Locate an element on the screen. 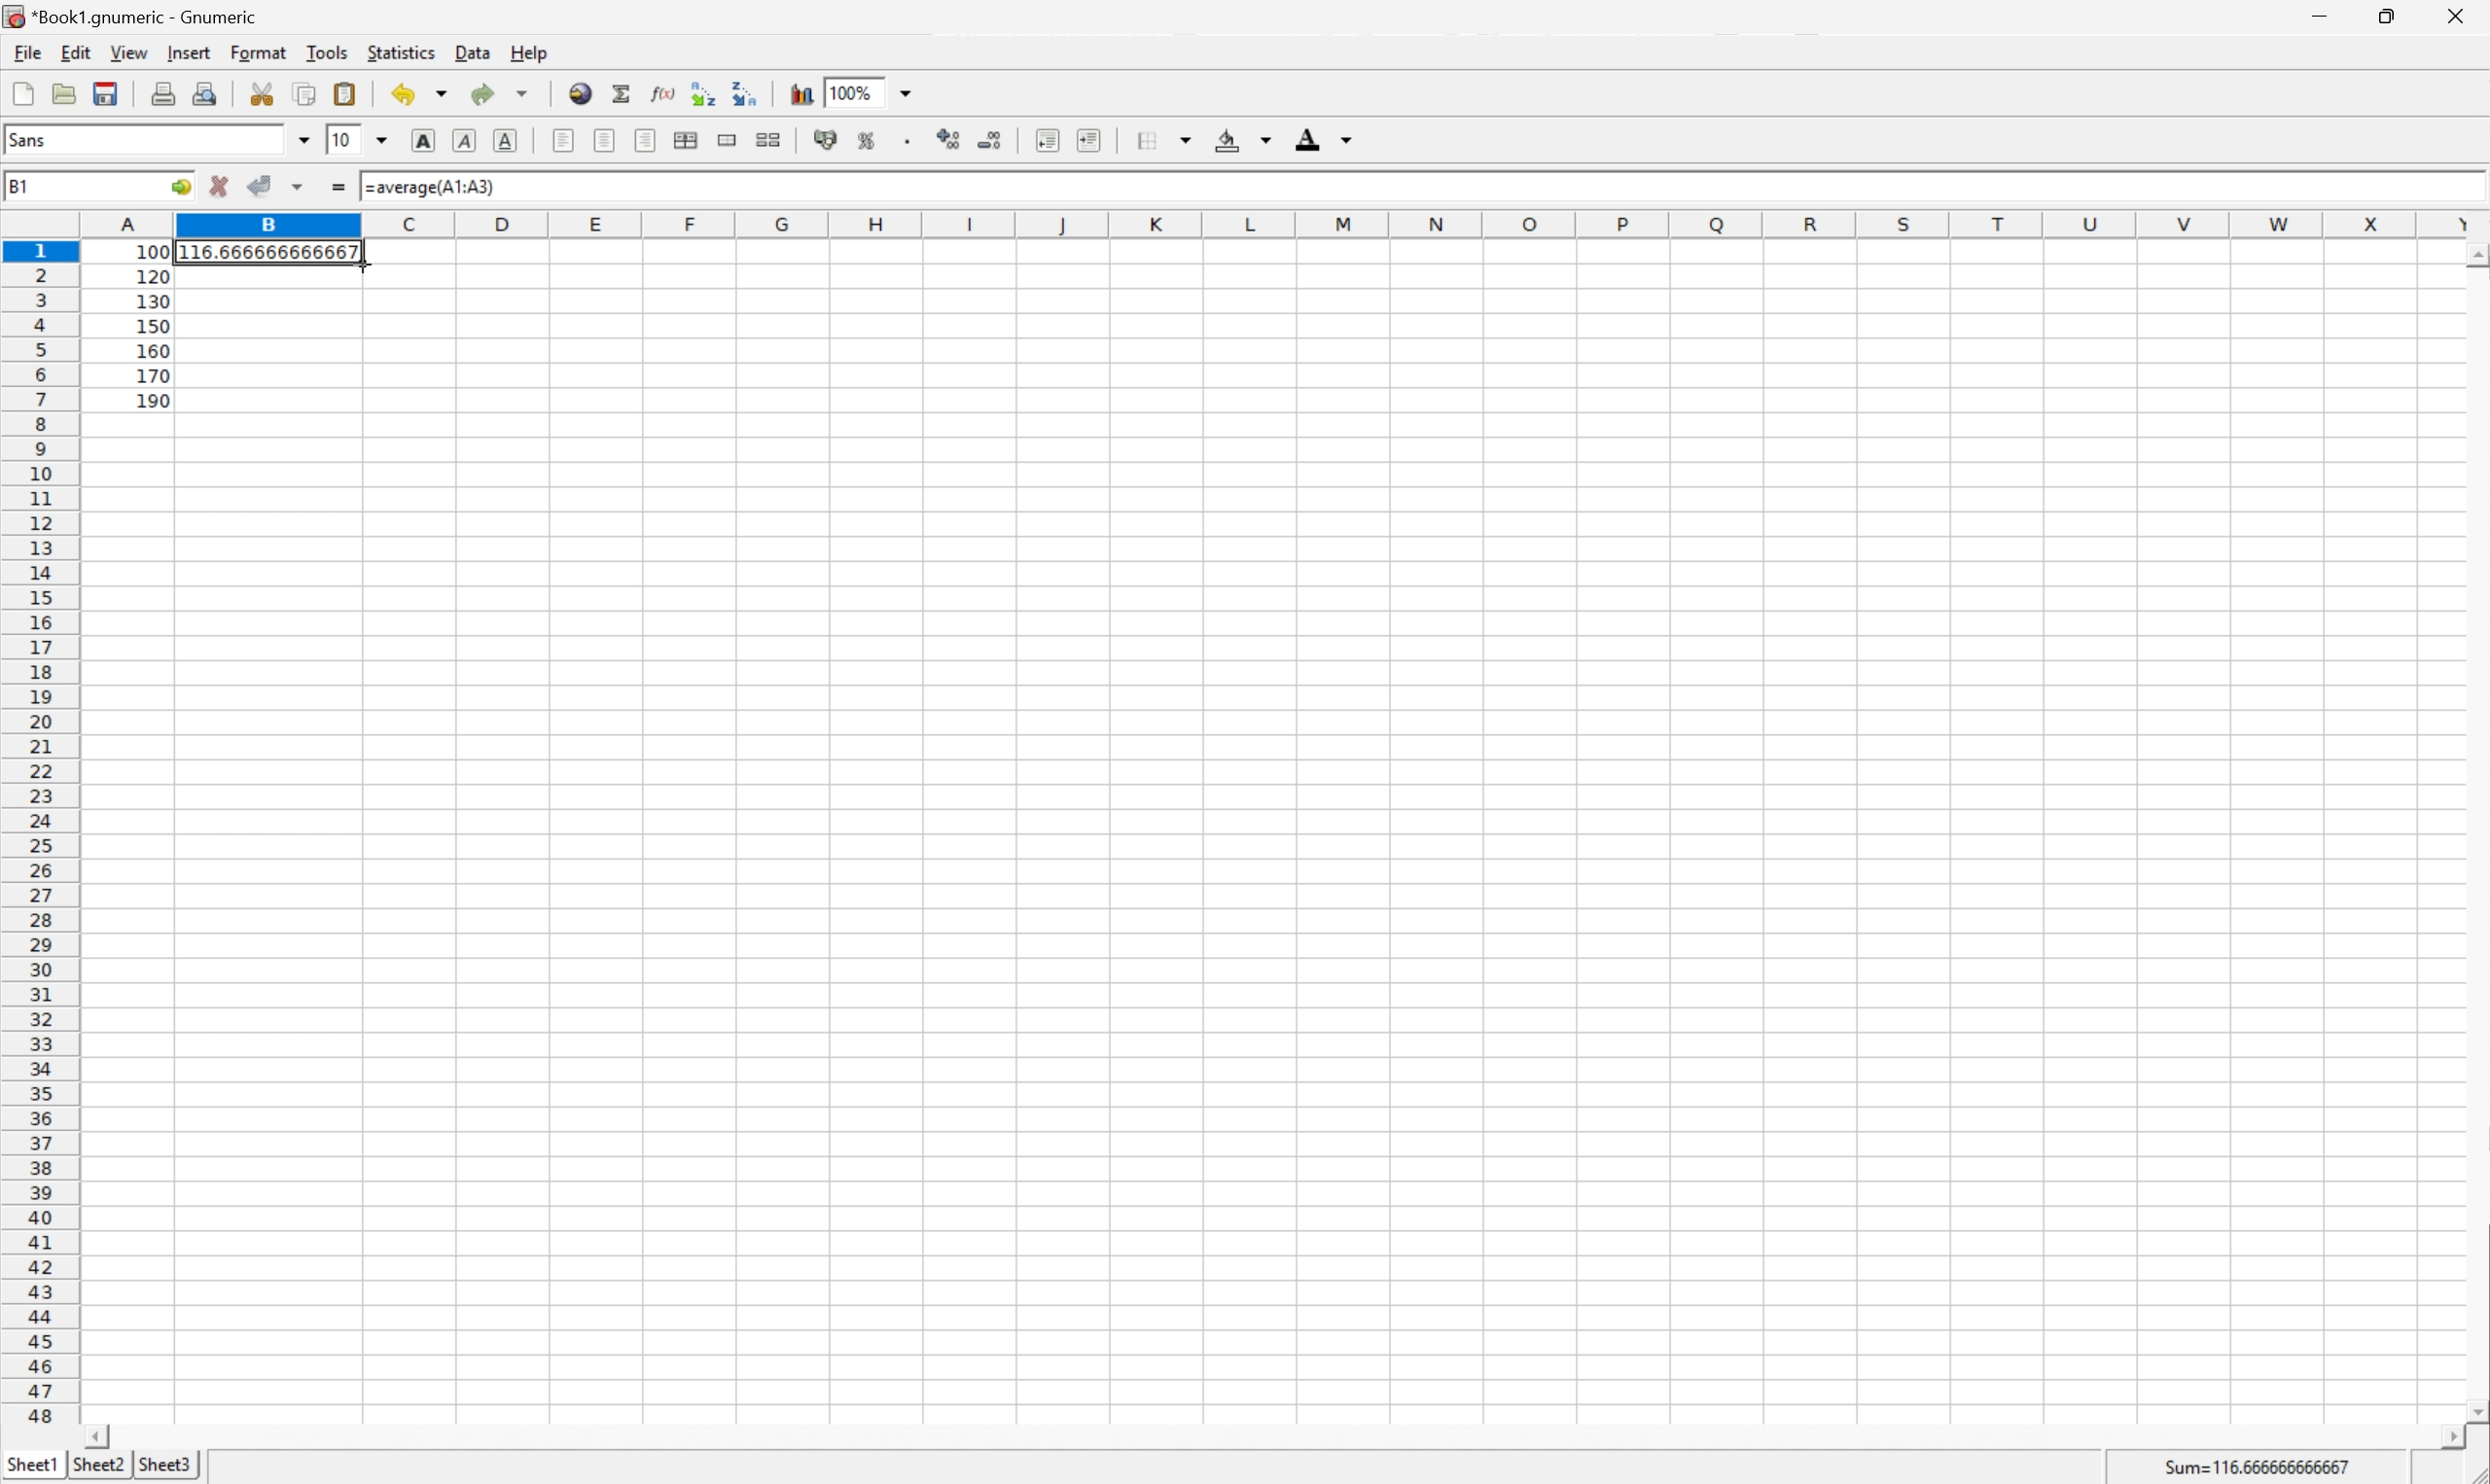 The width and height of the screenshot is (2490, 1484). Create a new workbook is located at coordinates (20, 93).